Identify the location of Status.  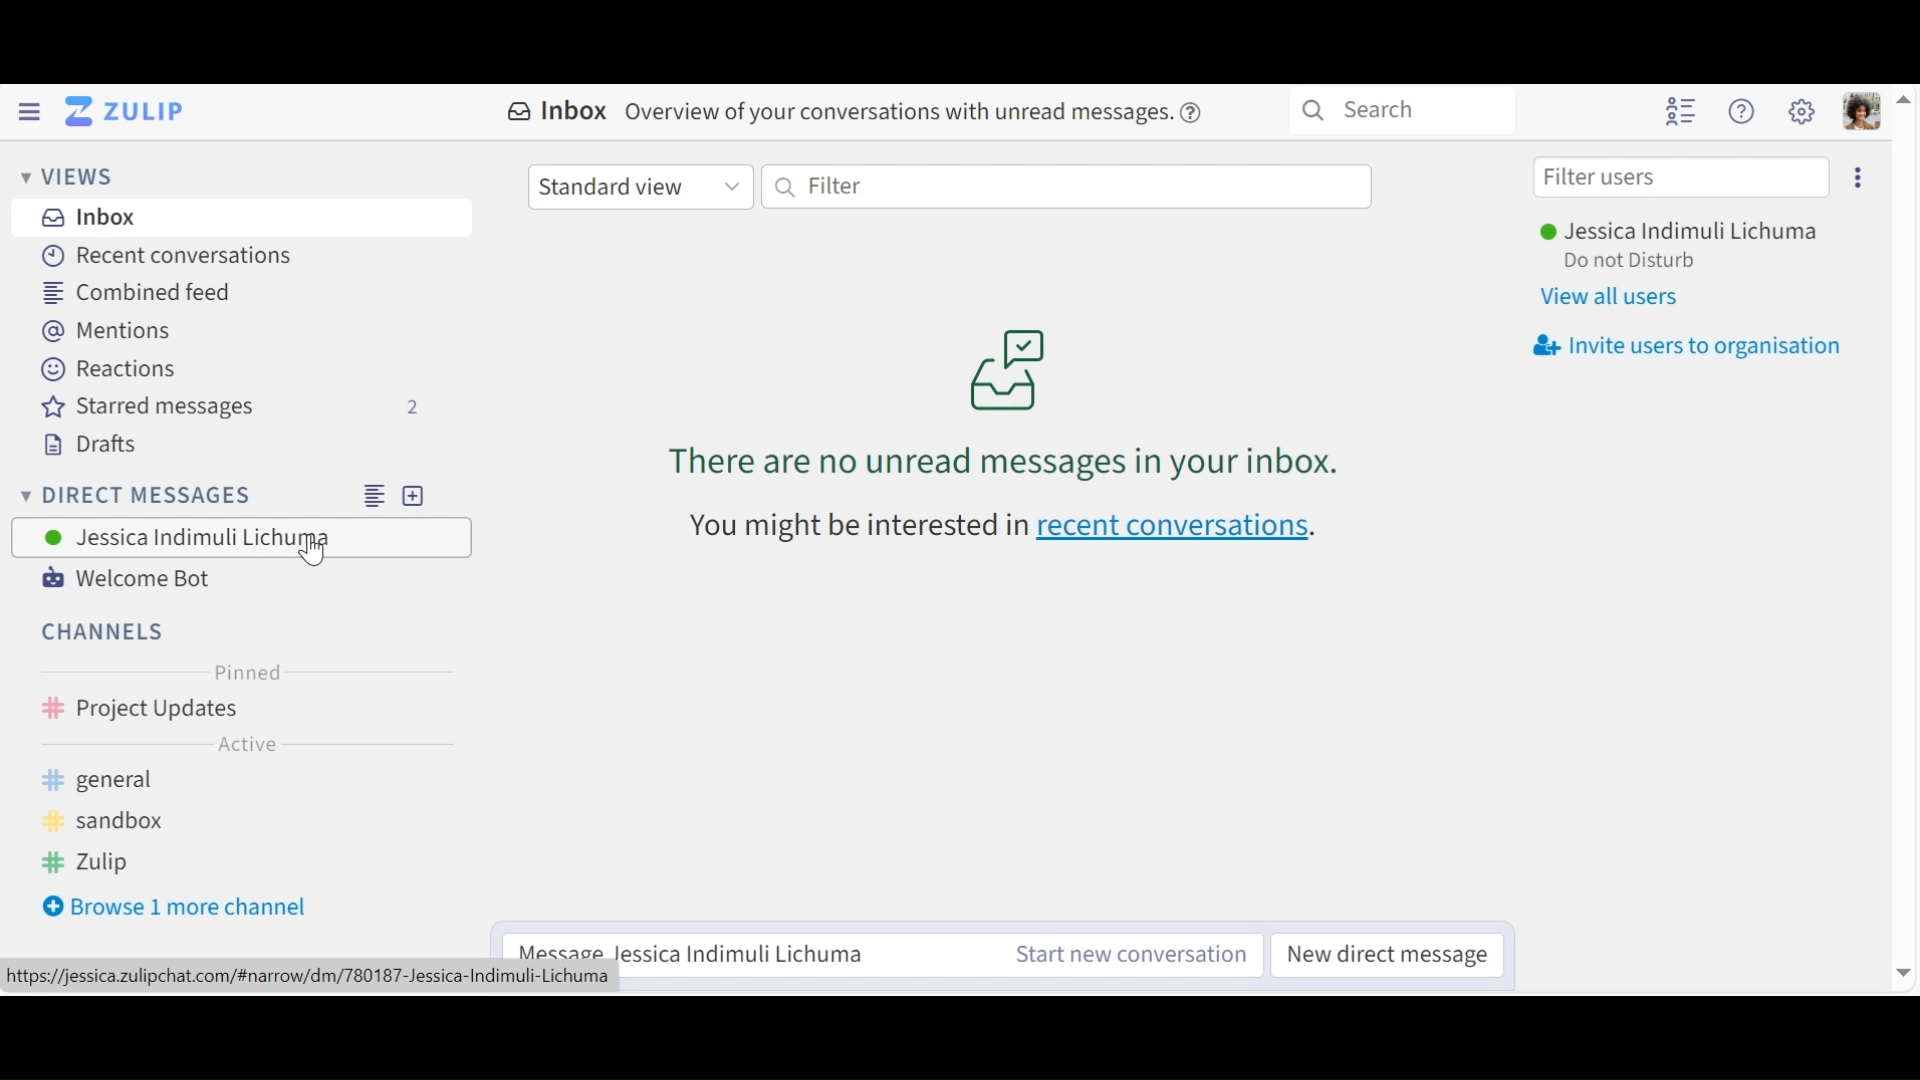
(1629, 261).